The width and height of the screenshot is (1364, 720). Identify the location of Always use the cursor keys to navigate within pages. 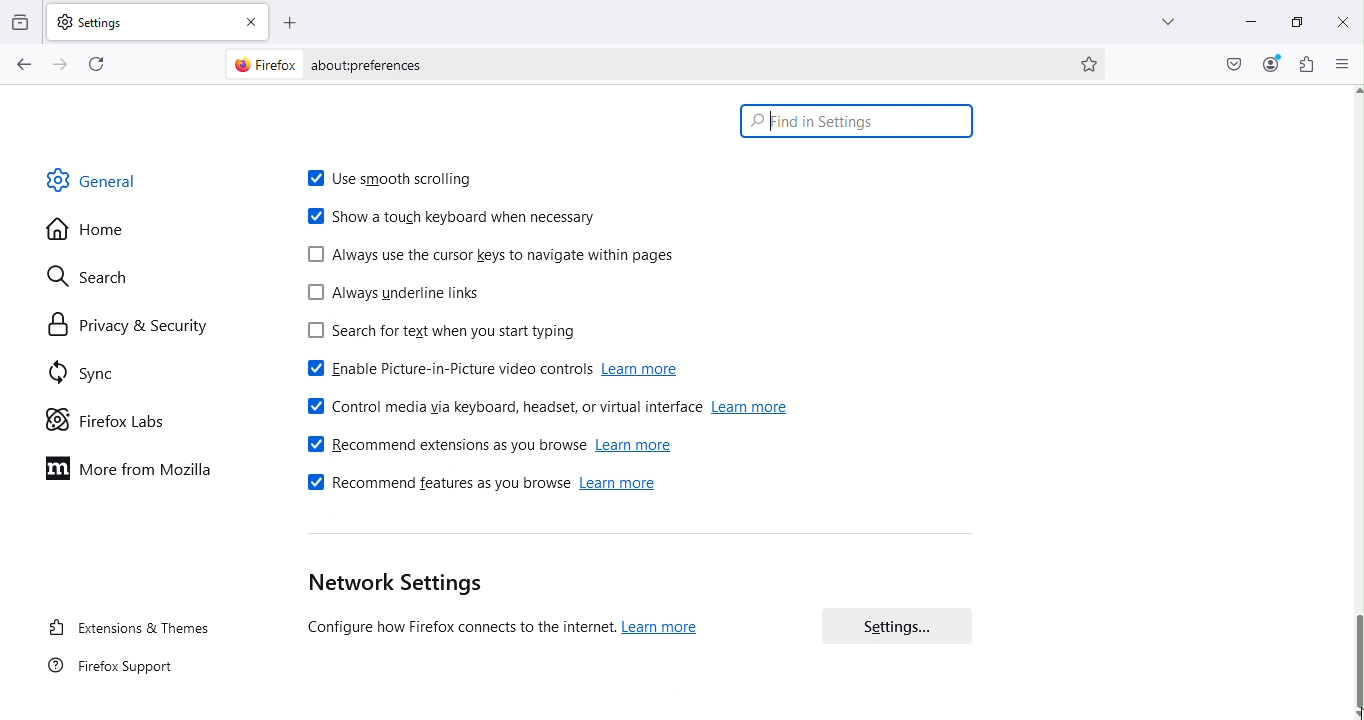
(491, 256).